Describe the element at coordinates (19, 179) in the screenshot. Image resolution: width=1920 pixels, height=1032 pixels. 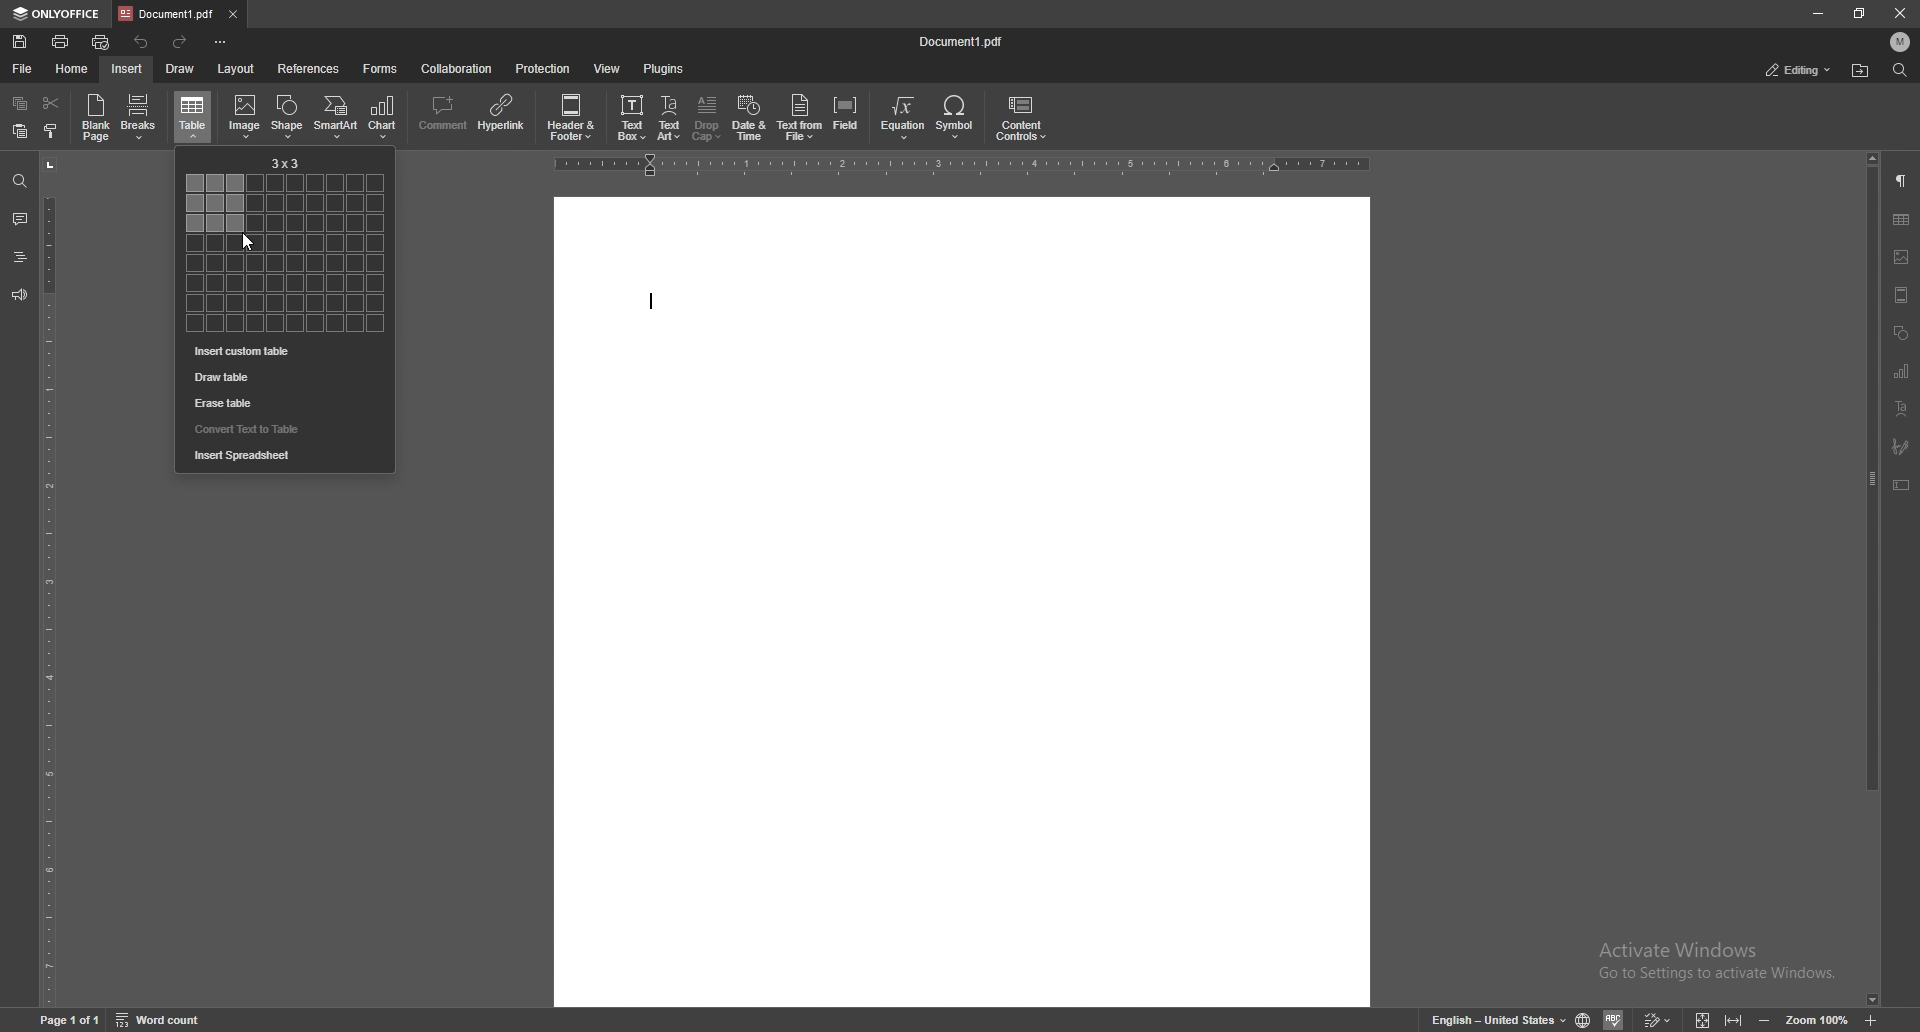
I see `find` at that location.